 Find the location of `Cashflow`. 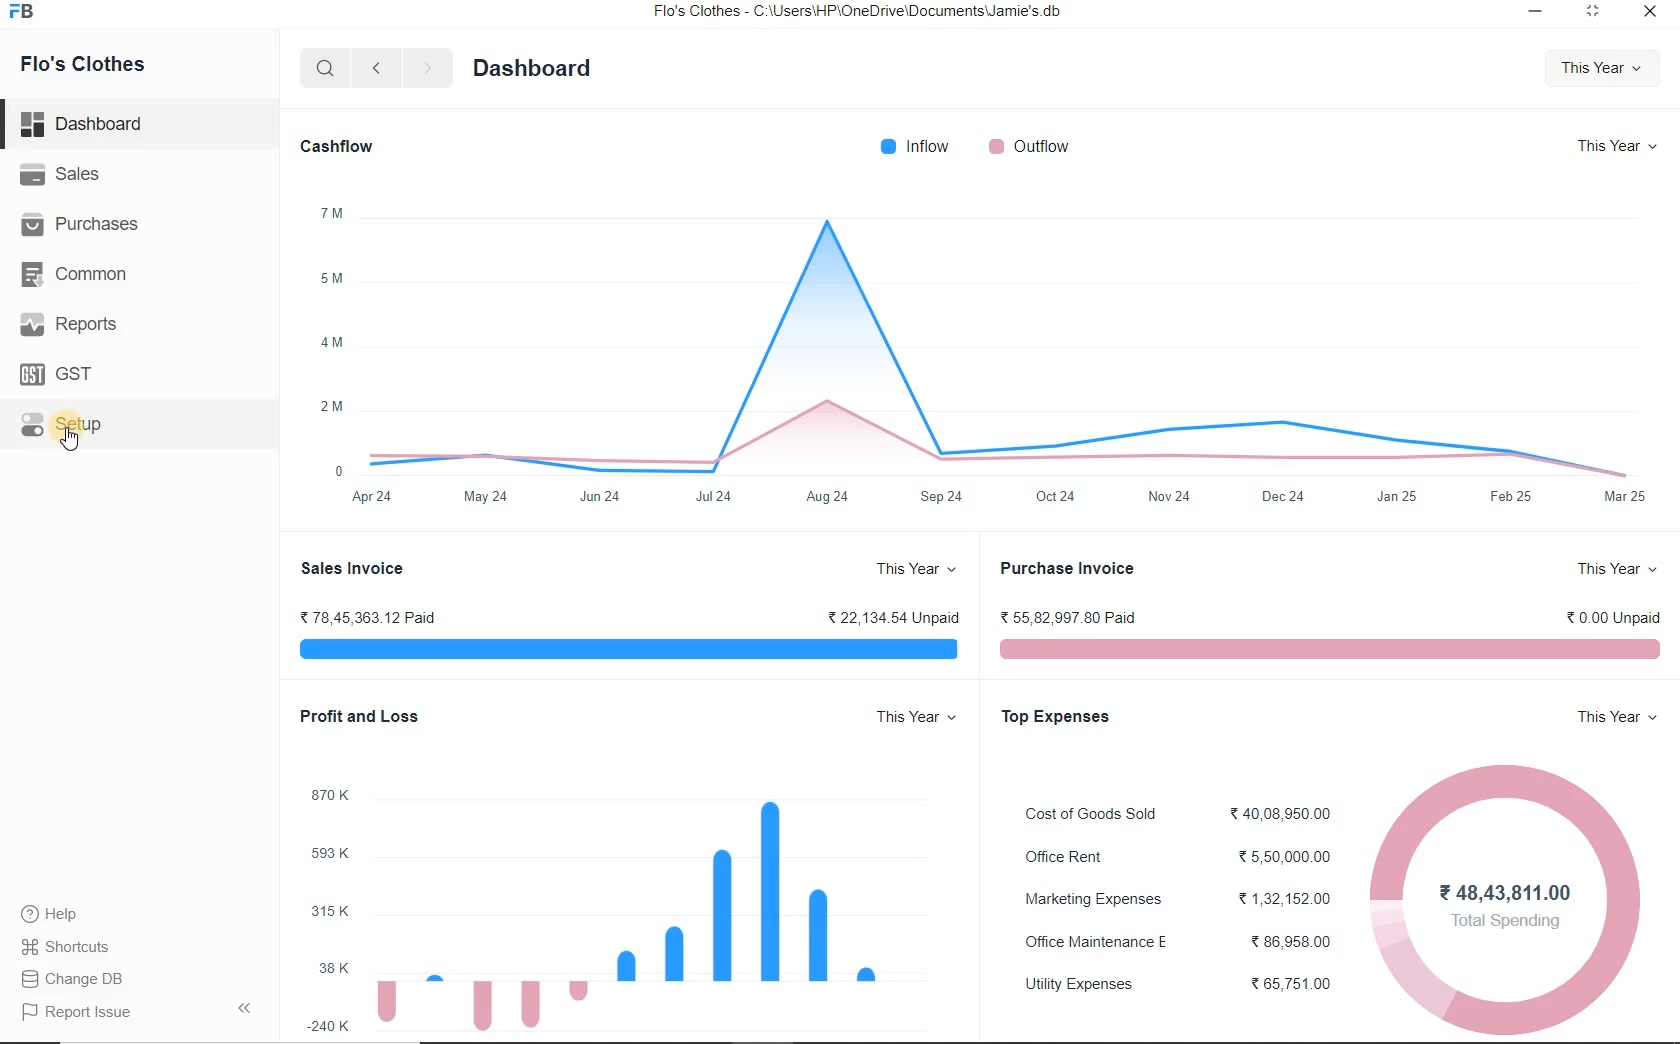

Cashflow is located at coordinates (337, 148).